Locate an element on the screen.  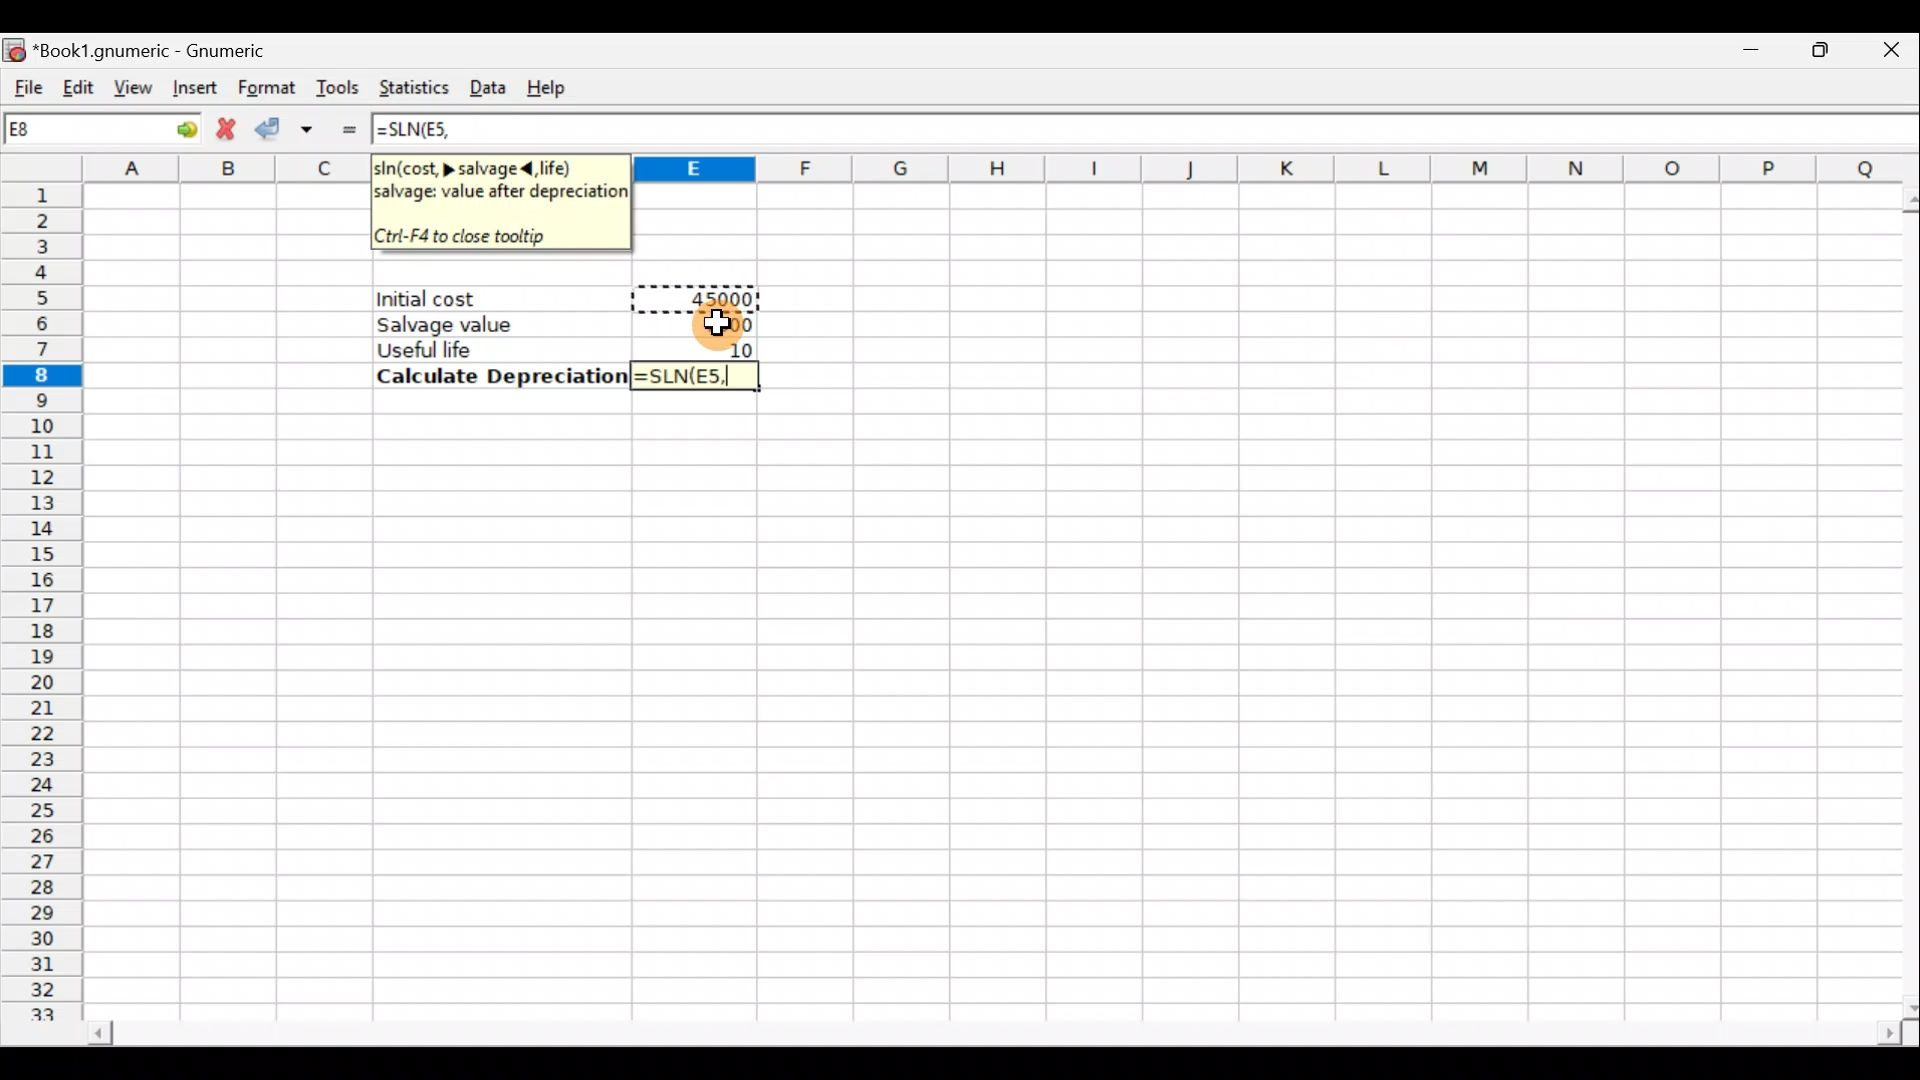
Columns is located at coordinates (1270, 169).